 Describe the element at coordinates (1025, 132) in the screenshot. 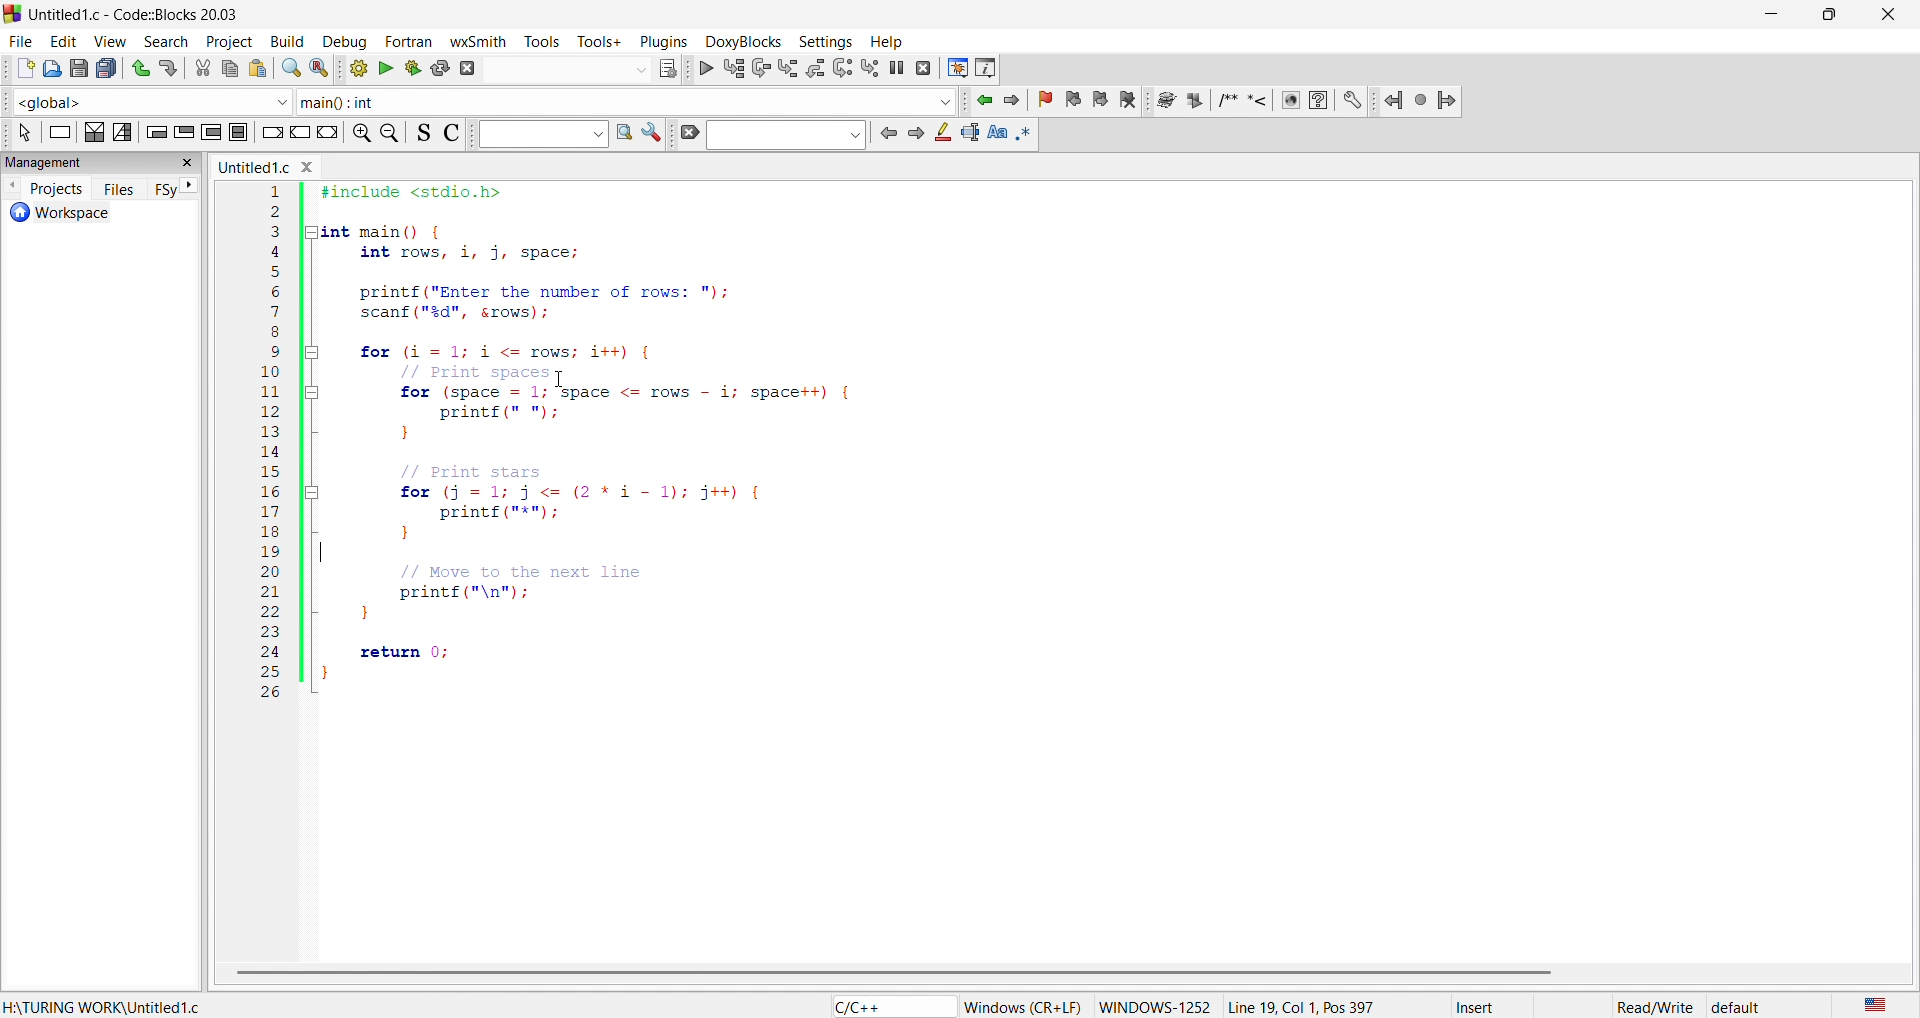

I see `use regex` at that location.